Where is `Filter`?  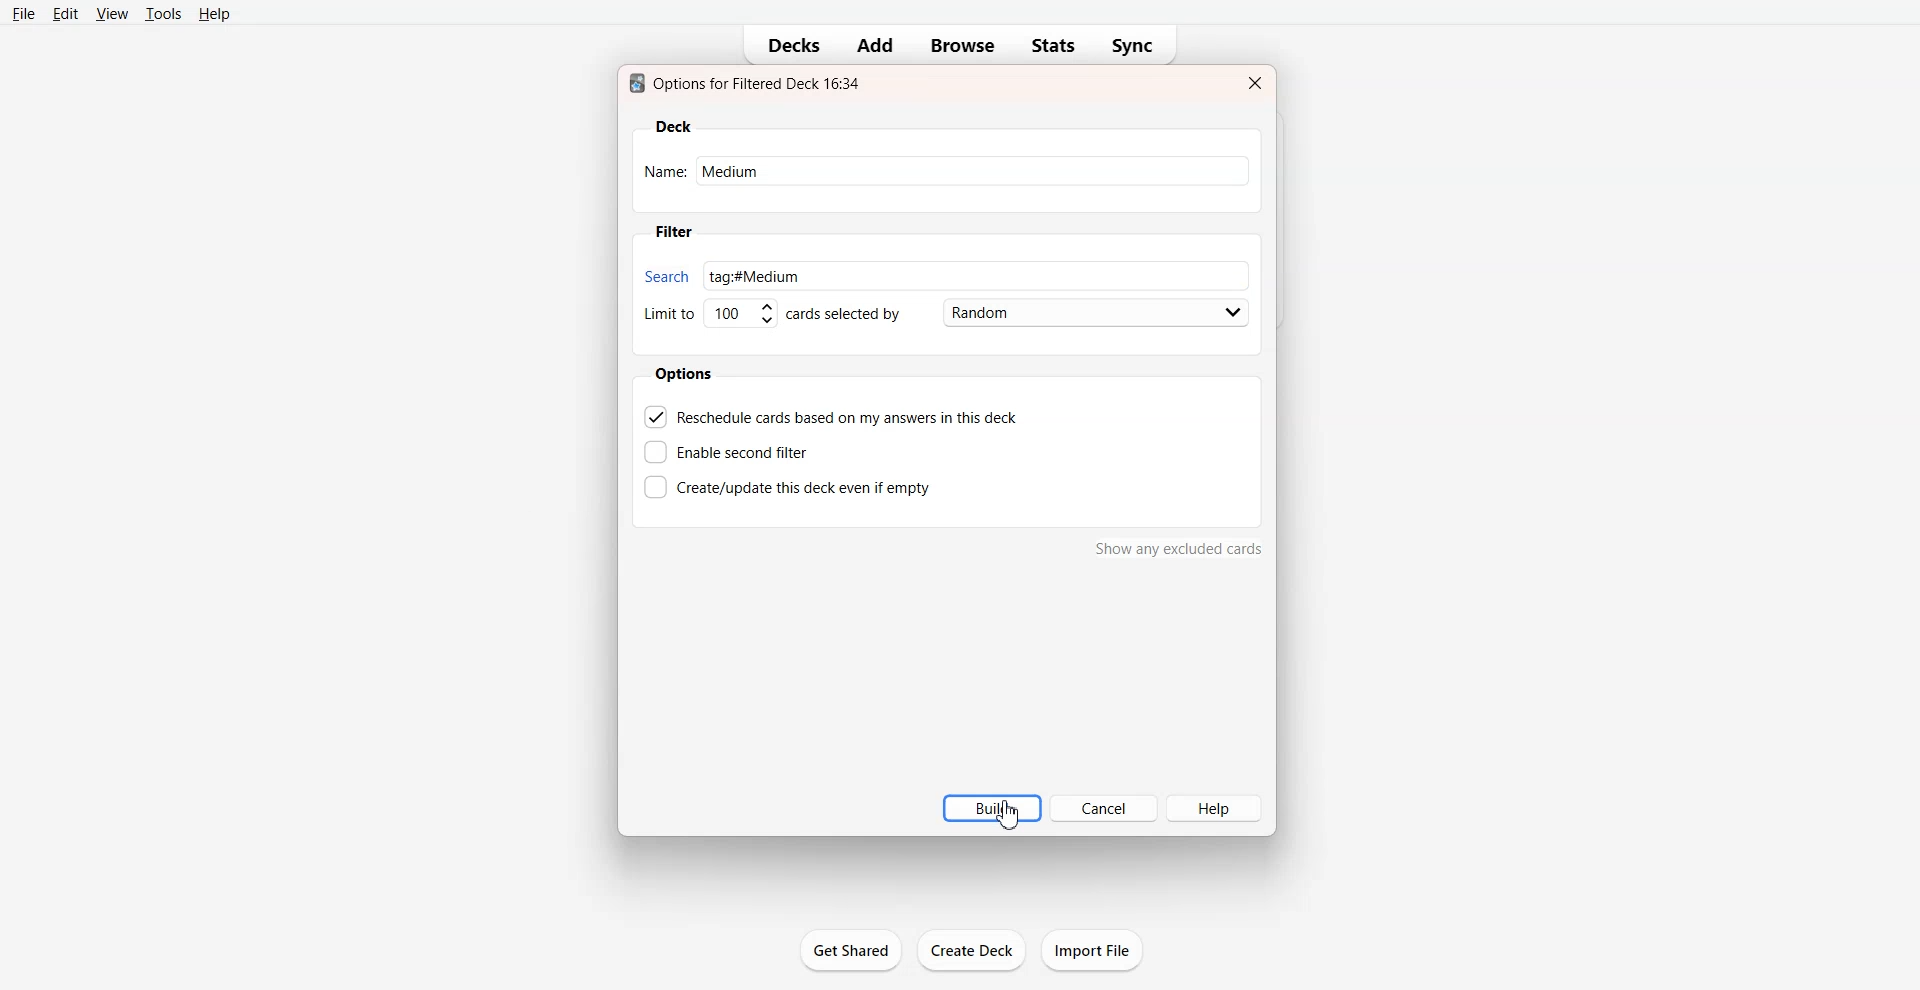
Filter is located at coordinates (673, 232).